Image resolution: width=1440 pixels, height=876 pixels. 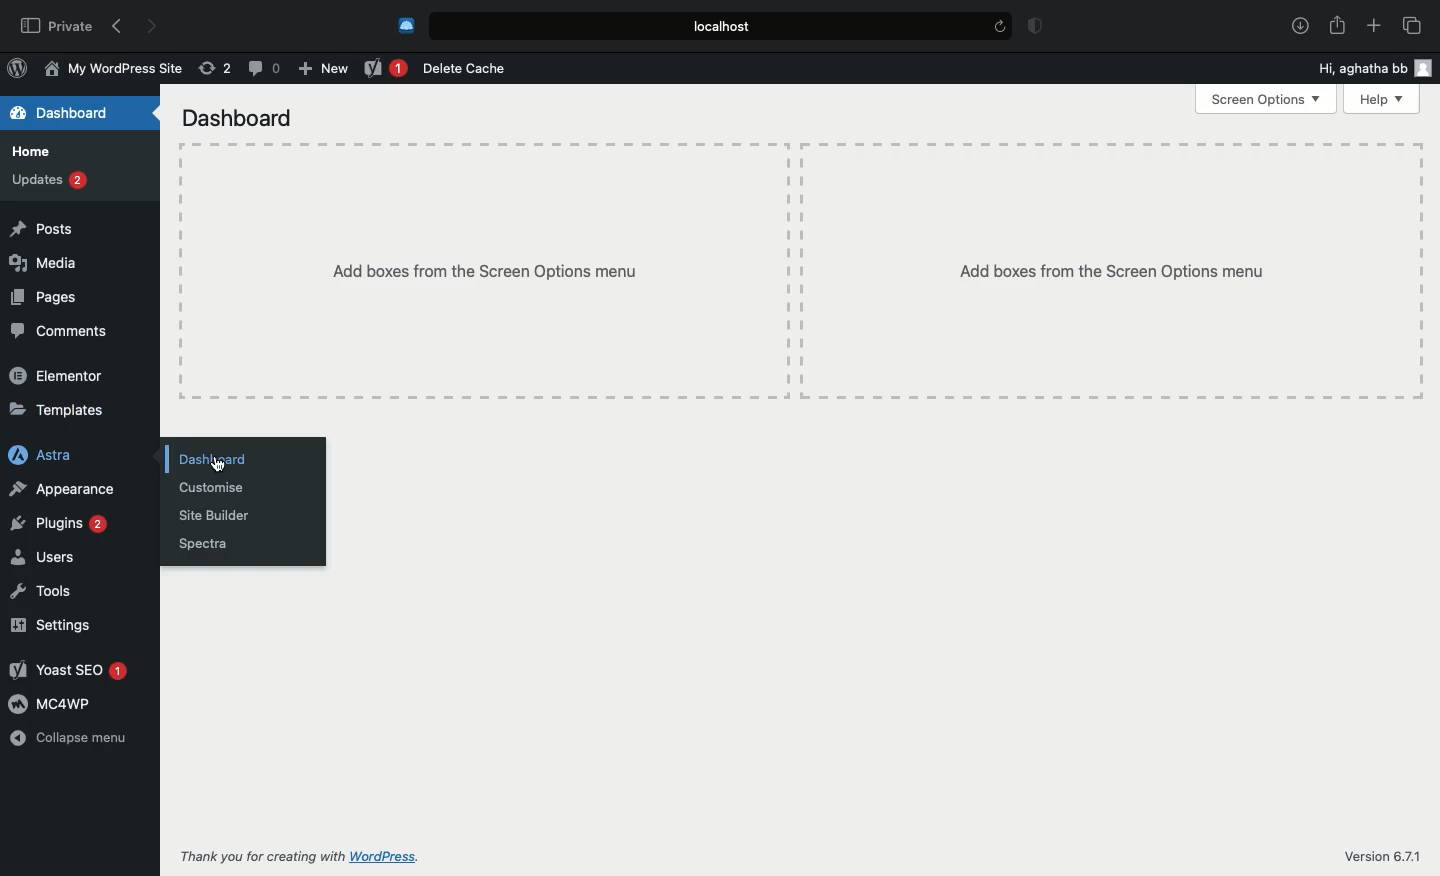 What do you see at coordinates (323, 68) in the screenshot?
I see `New` at bounding box center [323, 68].